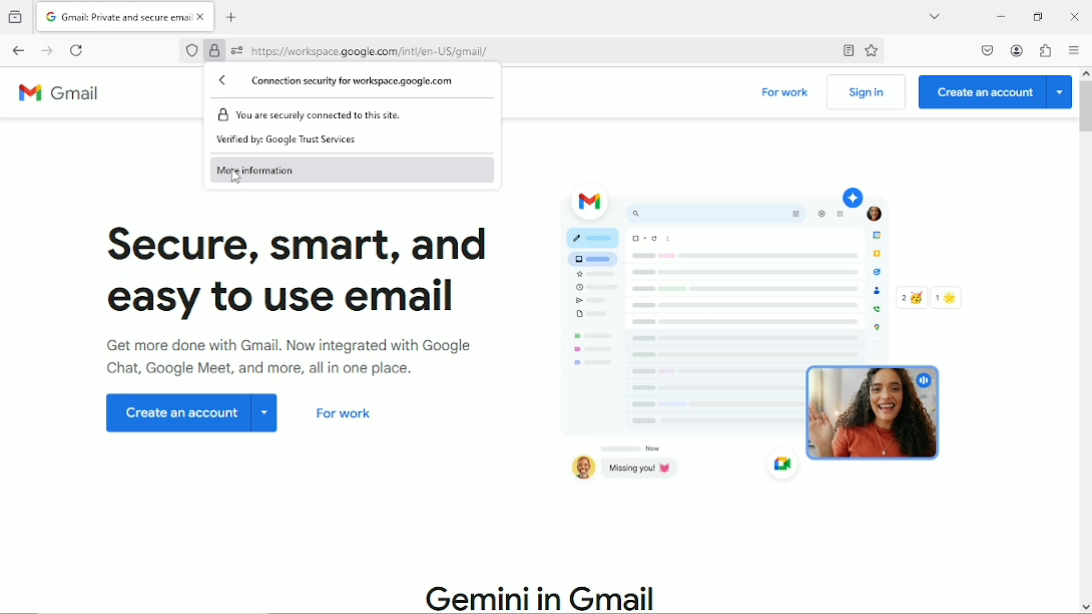 The width and height of the screenshot is (1092, 614). Describe the element at coordinates (77, 50) in the screenshot. I see `Reload current page` at that location.